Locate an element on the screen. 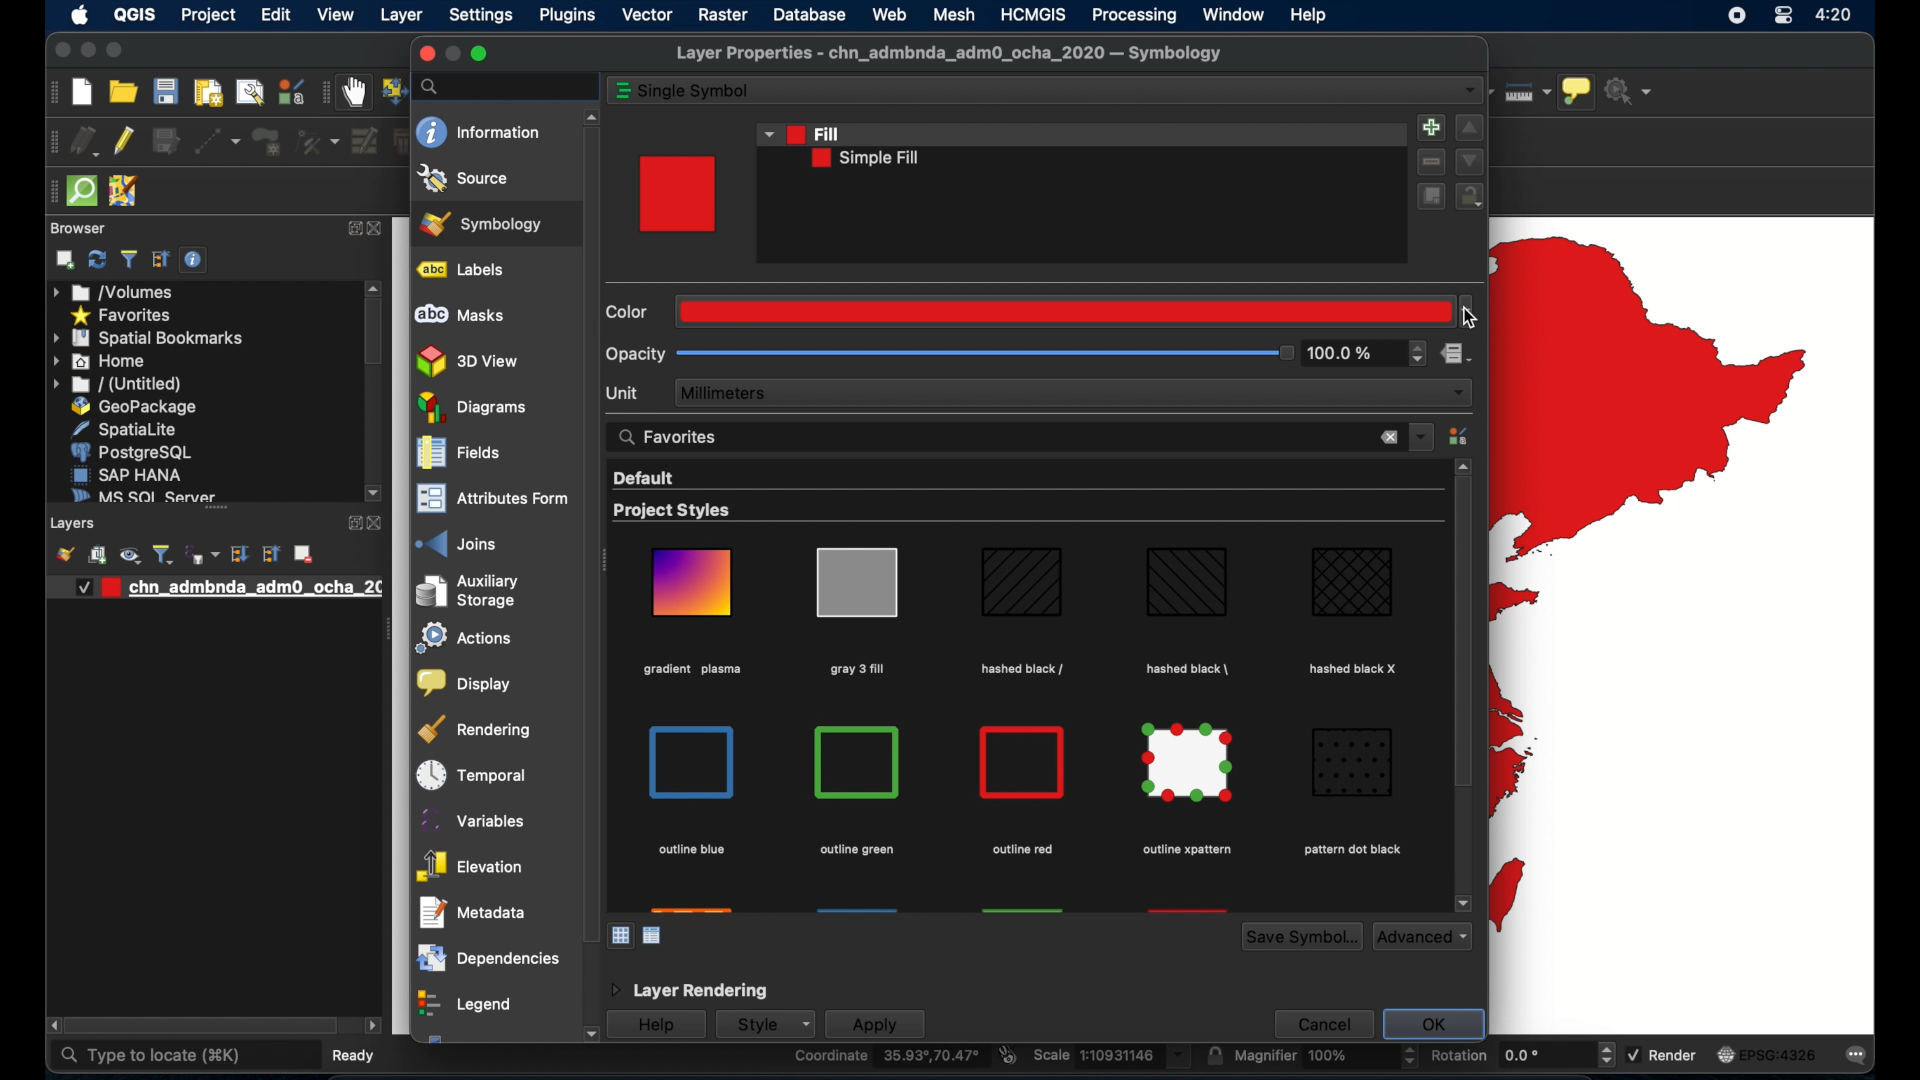 This screenshot has width=1920, height=1080. opacity stepper buttons is located at coordinates (1367, 354).